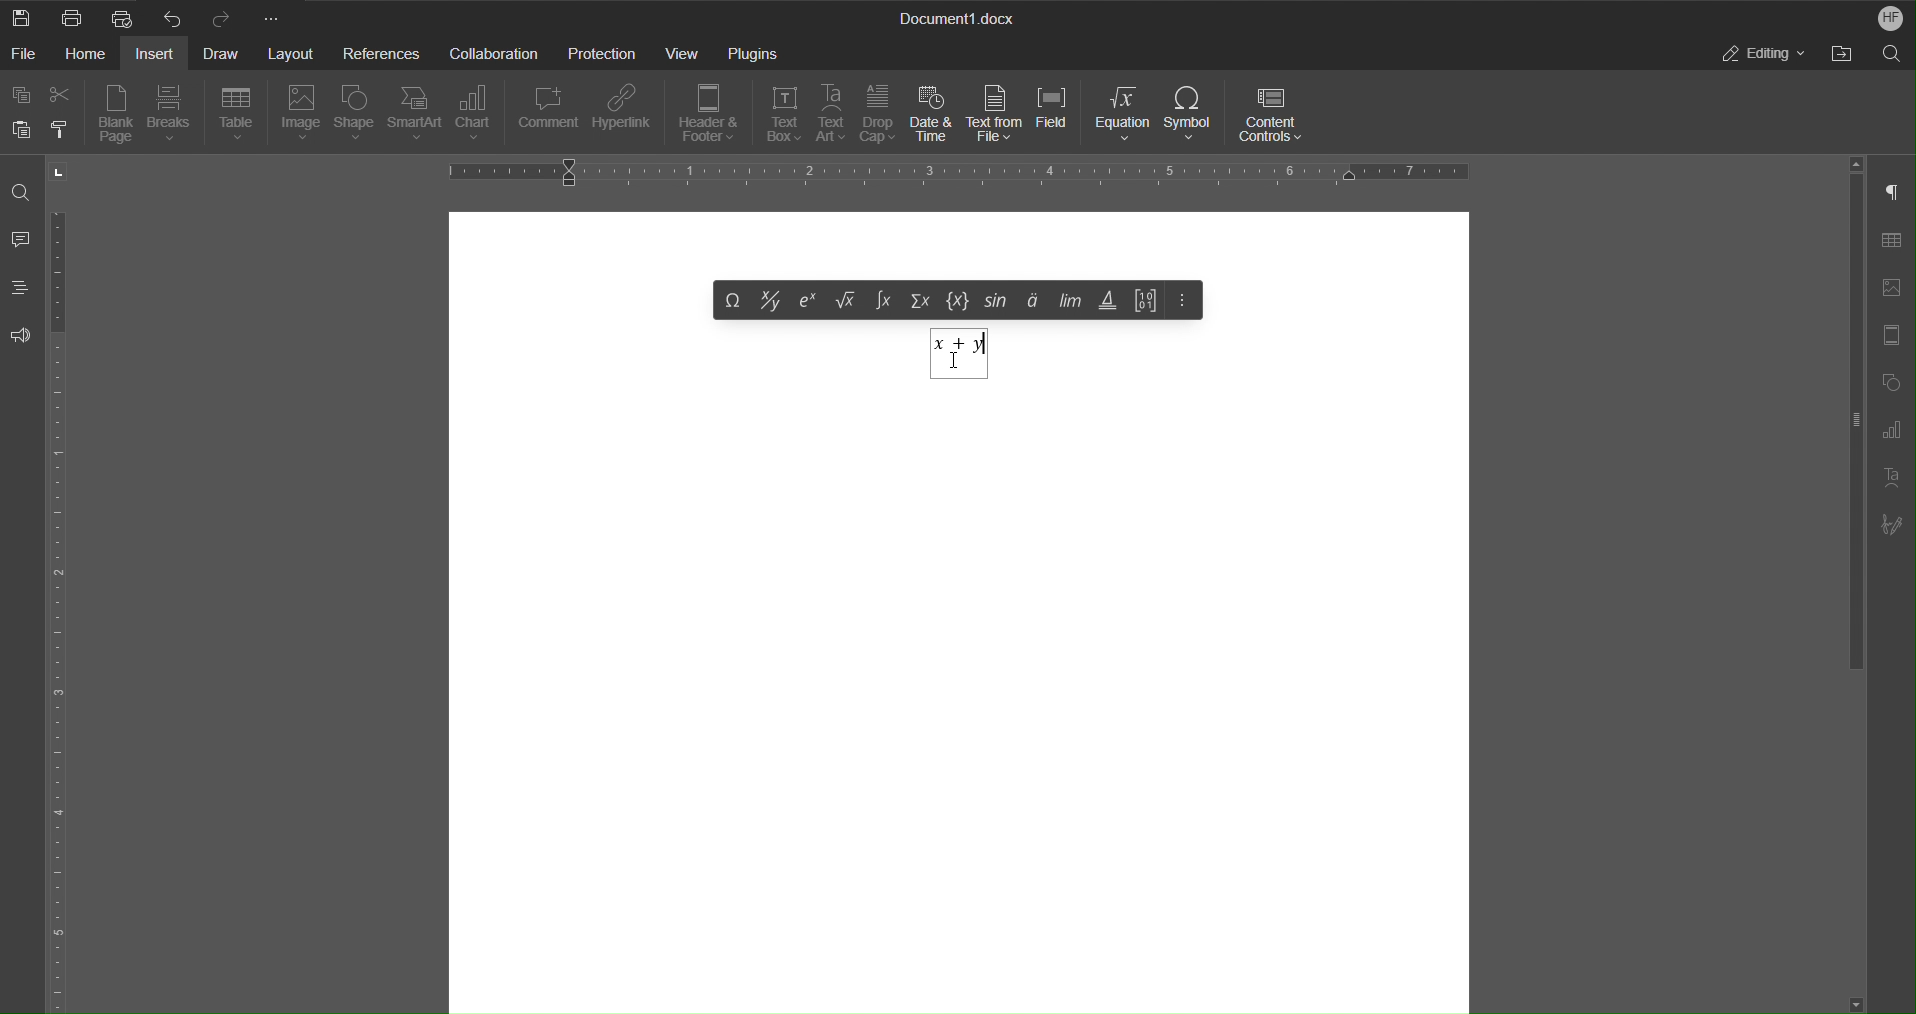 This screenshot has width=1916, height=1014. I want to click on Signature, so click(1888, 524).